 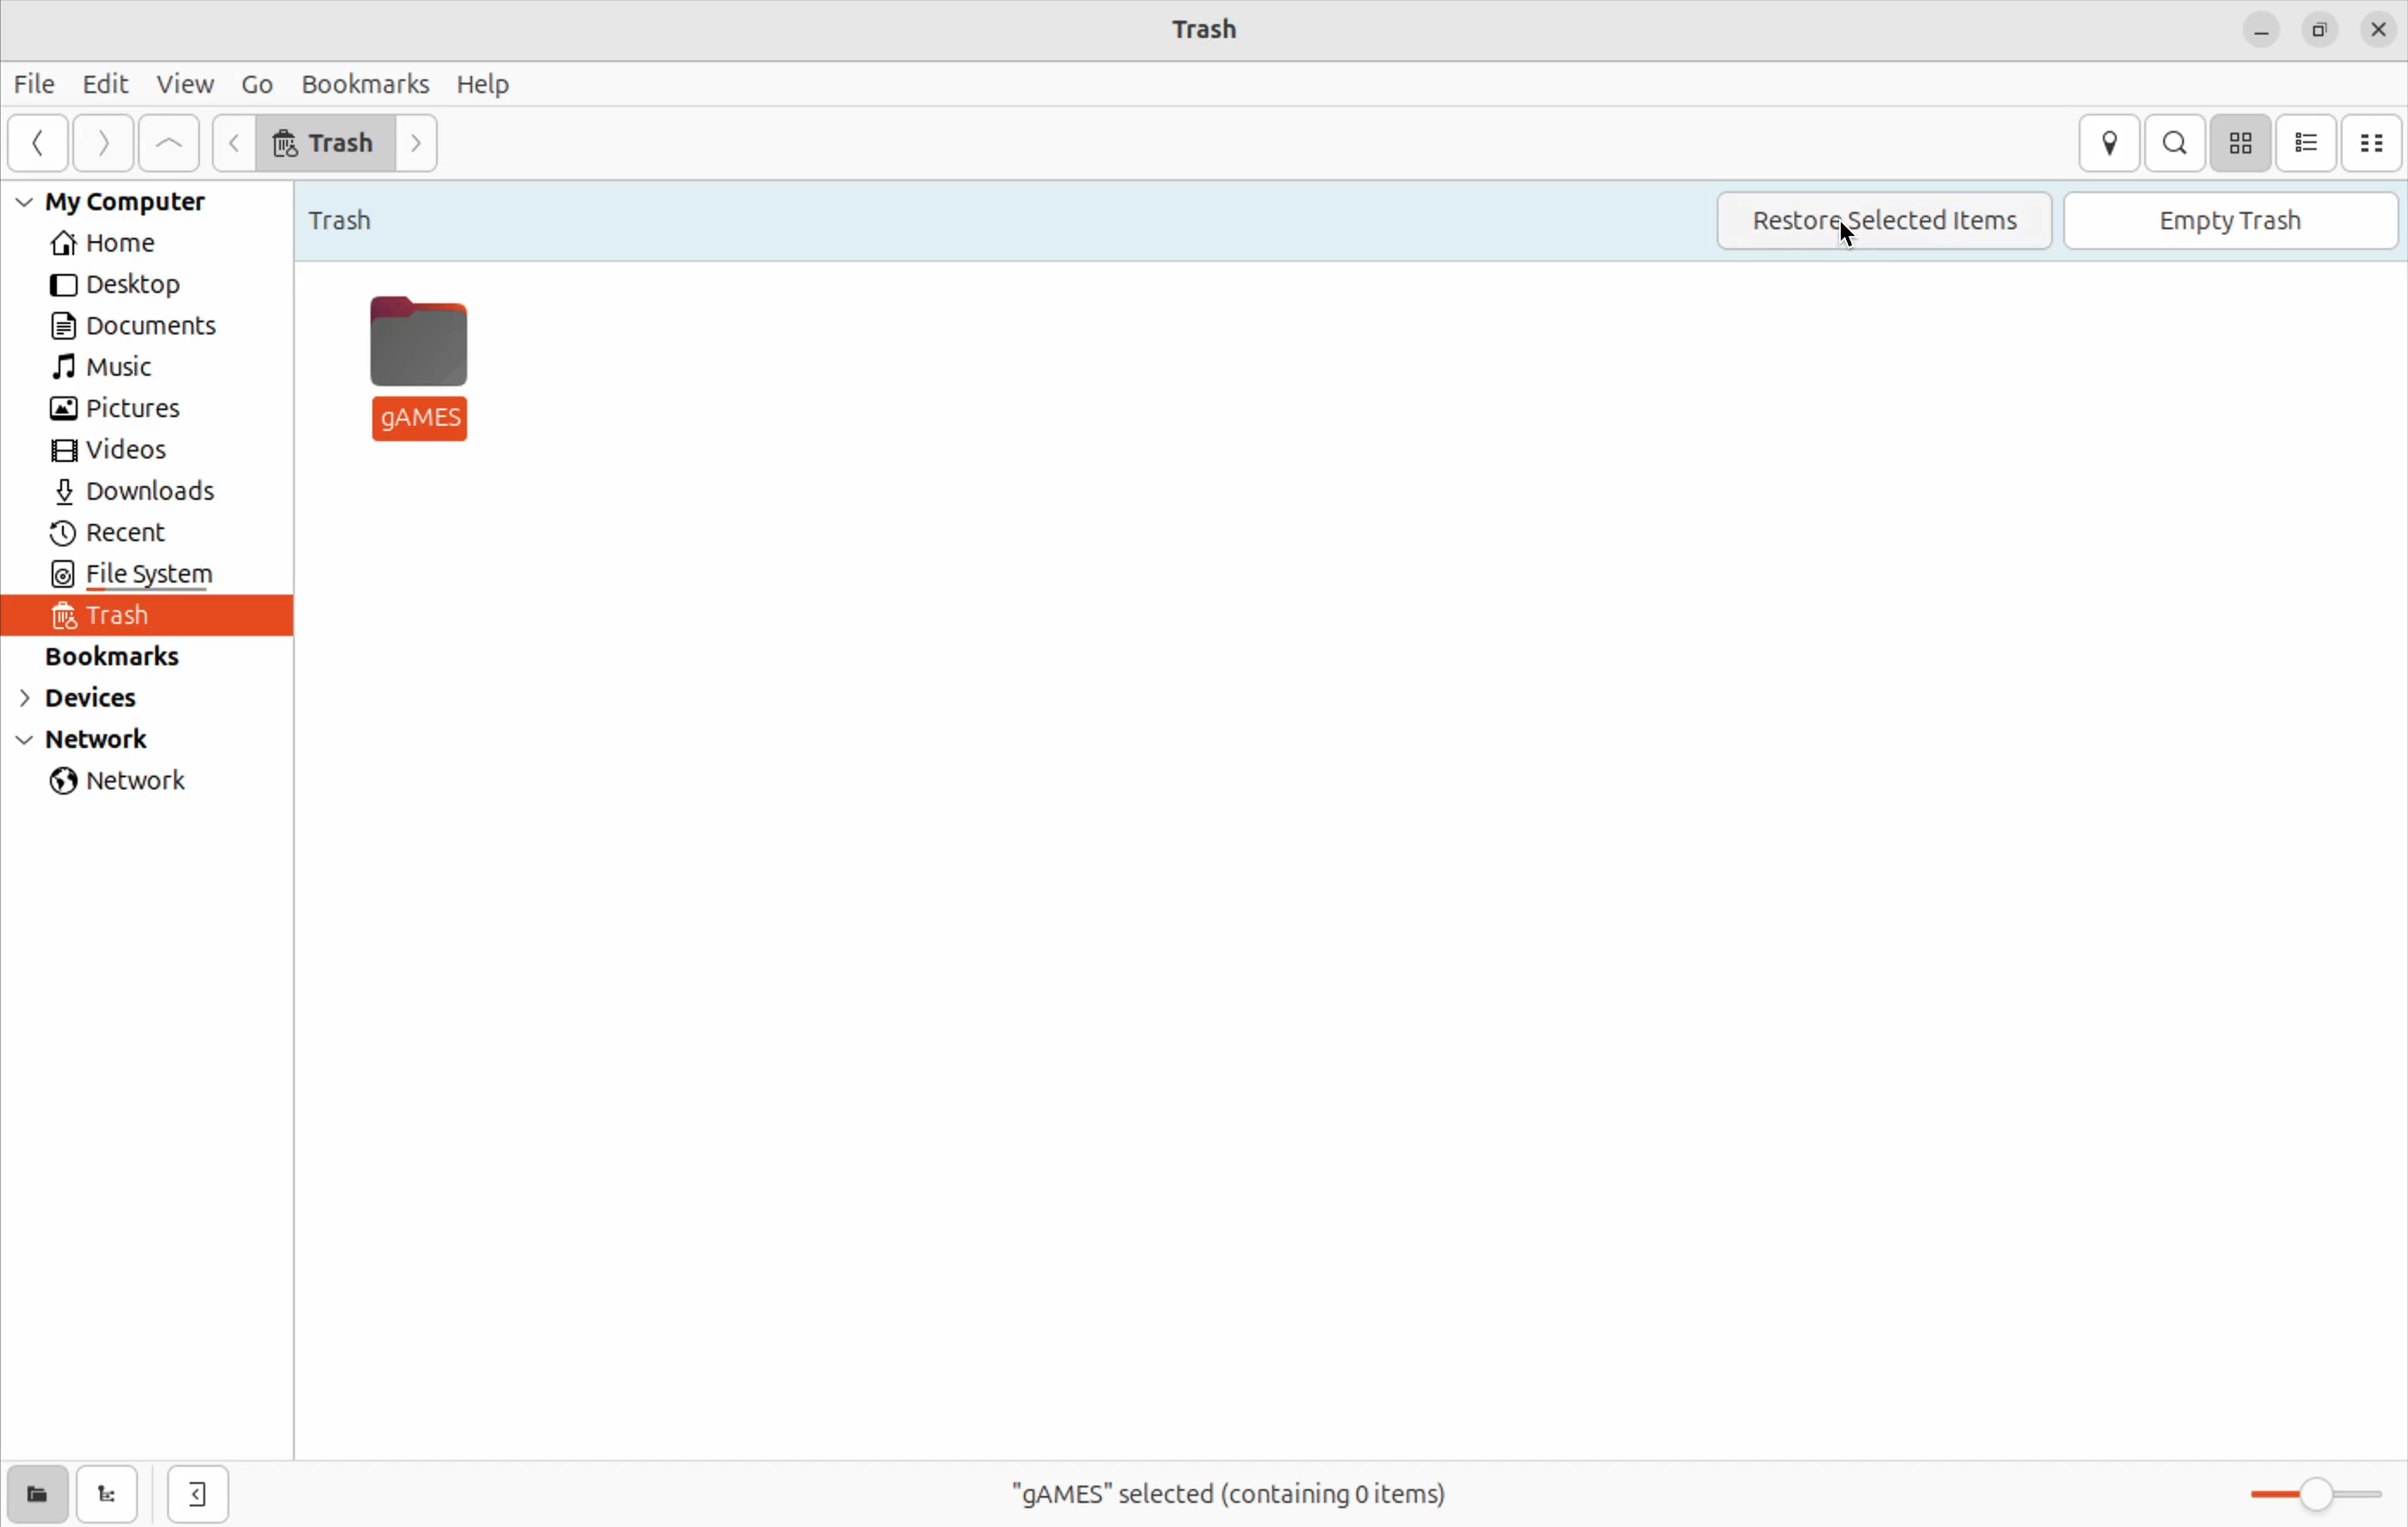 What do you see at coordinates (138, 244) in the screenshot?
I see `home` at bounding box center [138, 244].